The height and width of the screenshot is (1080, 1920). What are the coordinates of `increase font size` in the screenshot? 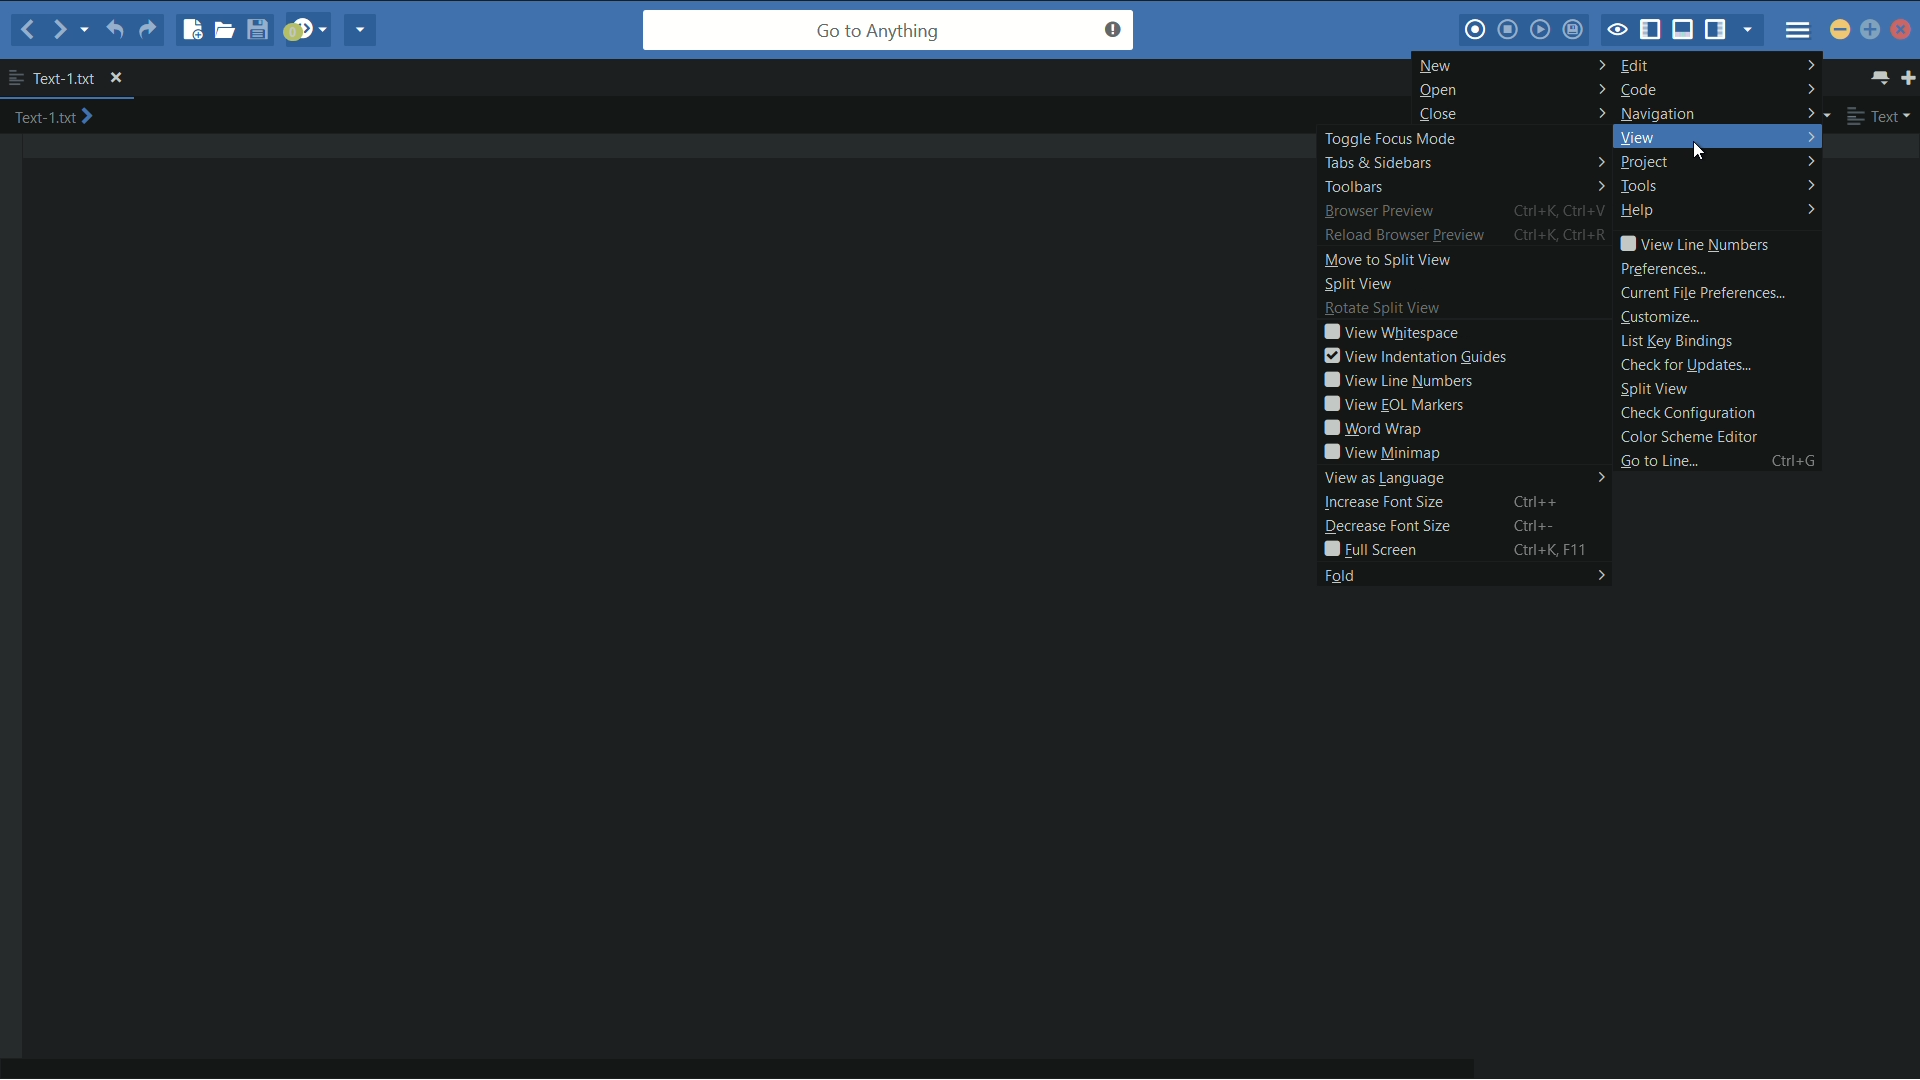 It's located at (1382, 502).